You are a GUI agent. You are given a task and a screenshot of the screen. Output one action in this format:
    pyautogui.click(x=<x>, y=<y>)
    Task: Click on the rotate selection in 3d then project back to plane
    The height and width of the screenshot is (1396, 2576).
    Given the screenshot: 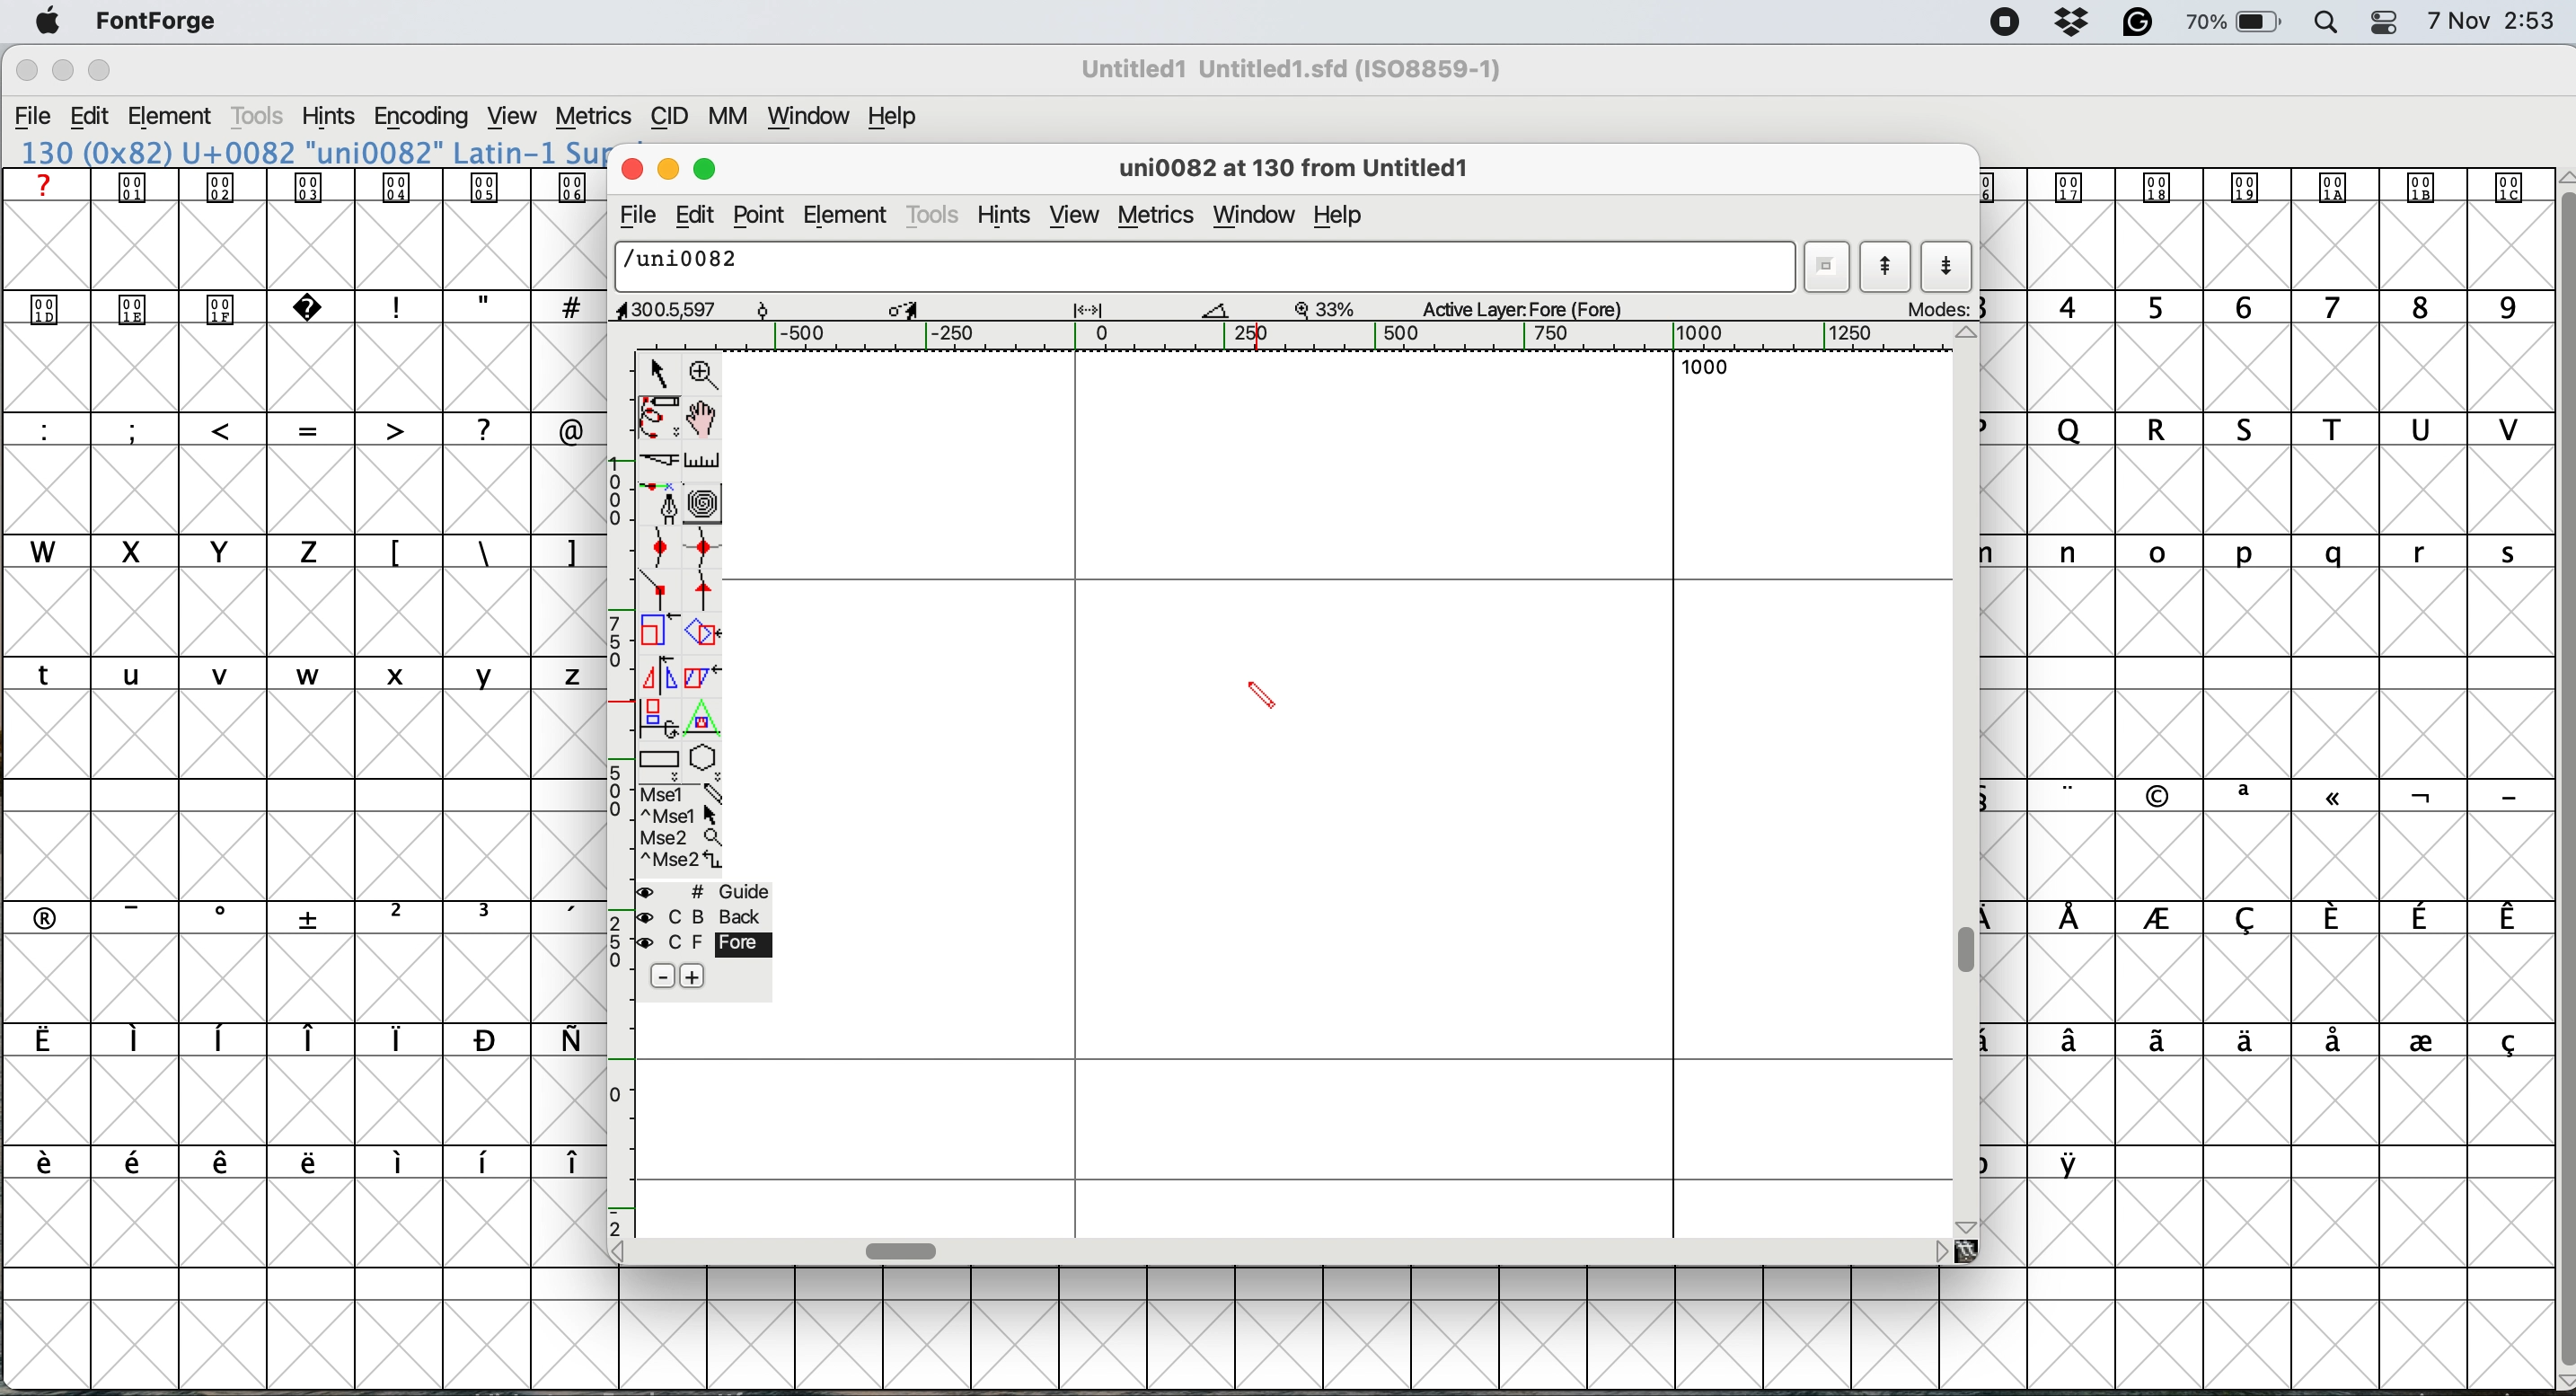 What is the action you would take?
    pyautogui.click(x=660, y=719)
    